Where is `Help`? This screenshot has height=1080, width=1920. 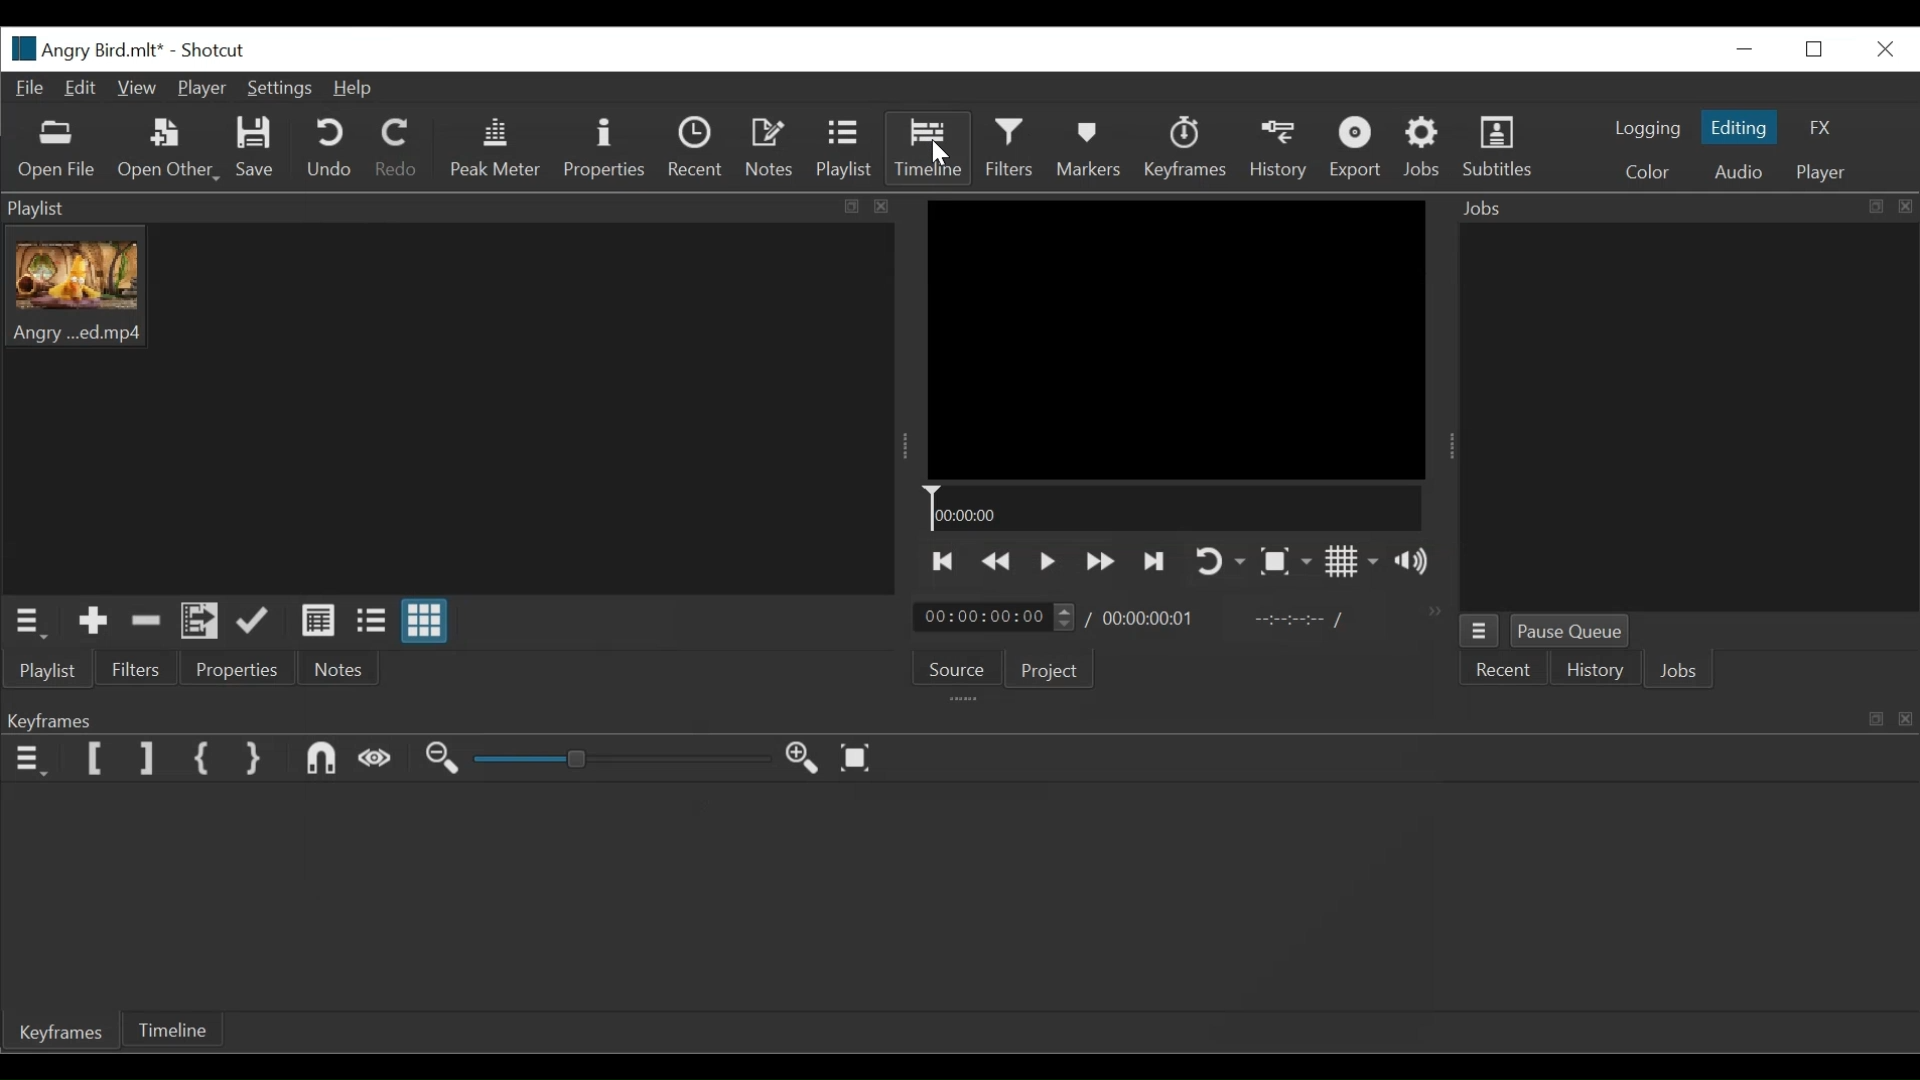
Help is located at coordinates (350, 89).